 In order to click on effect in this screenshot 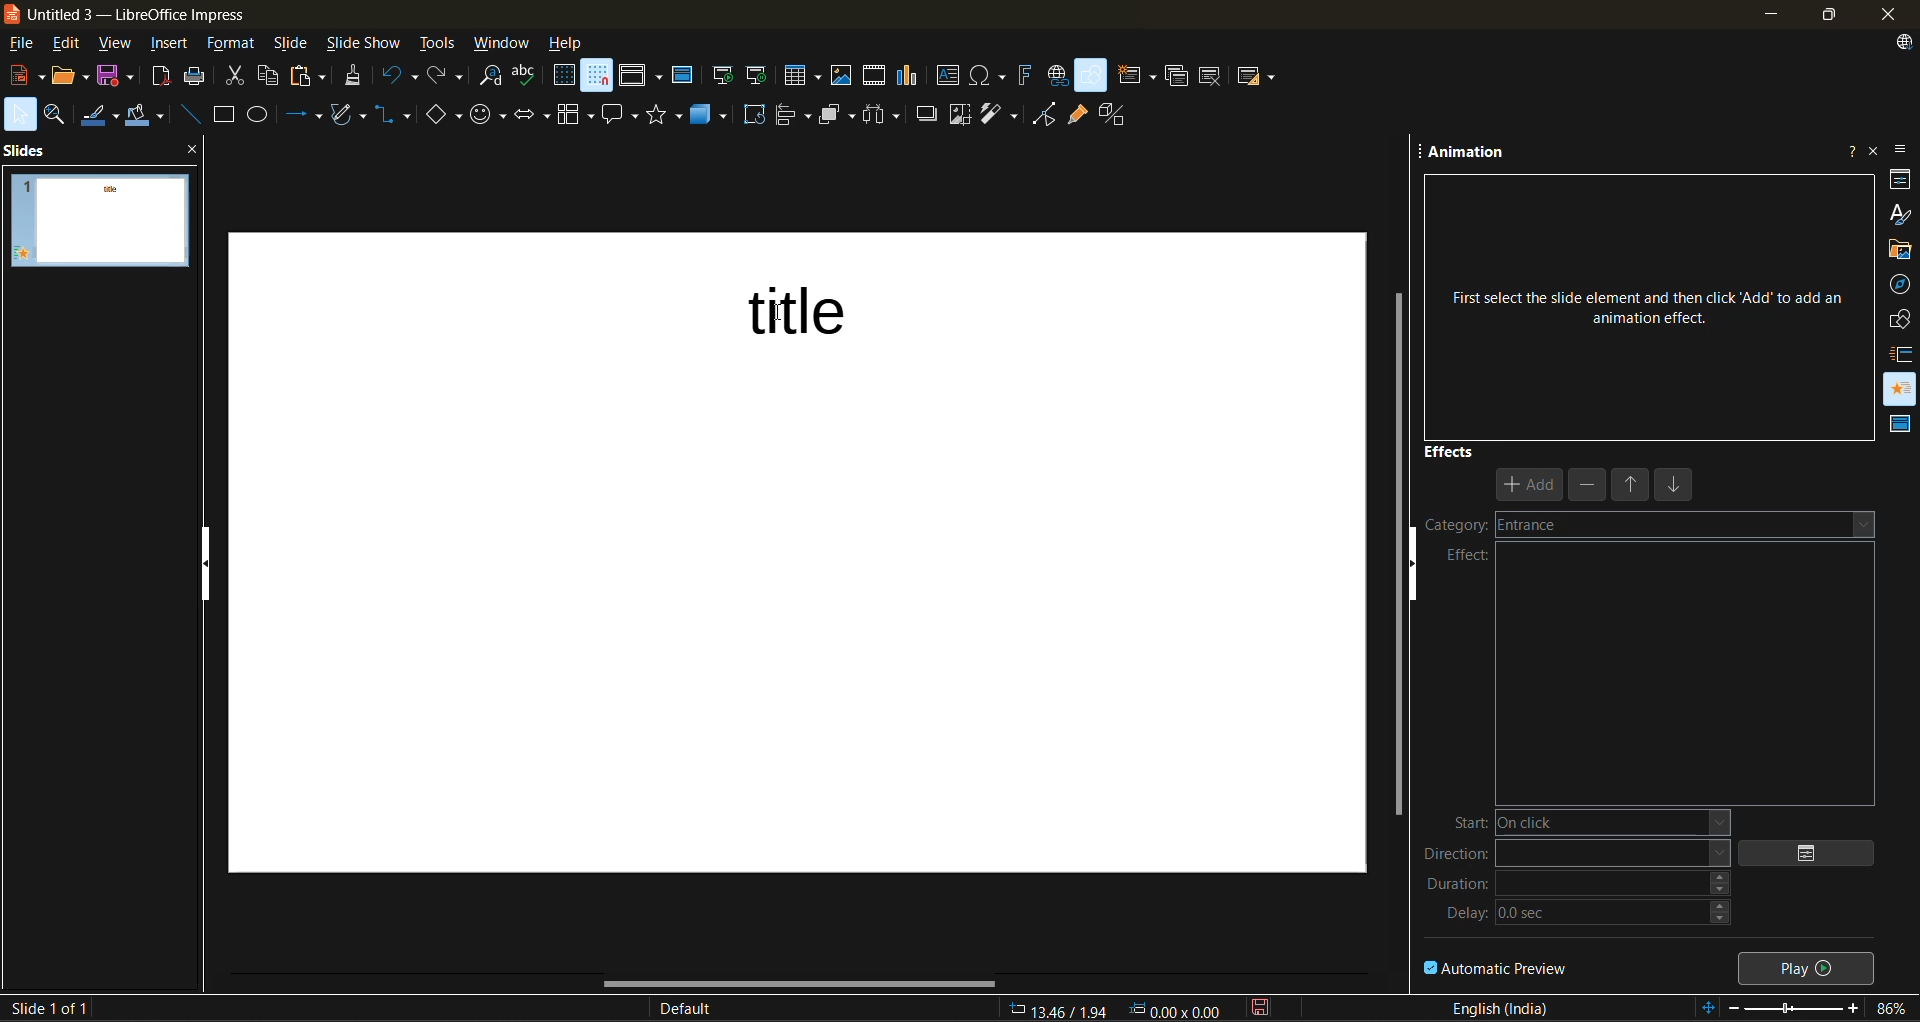, I will do `click(1468, 555)`.